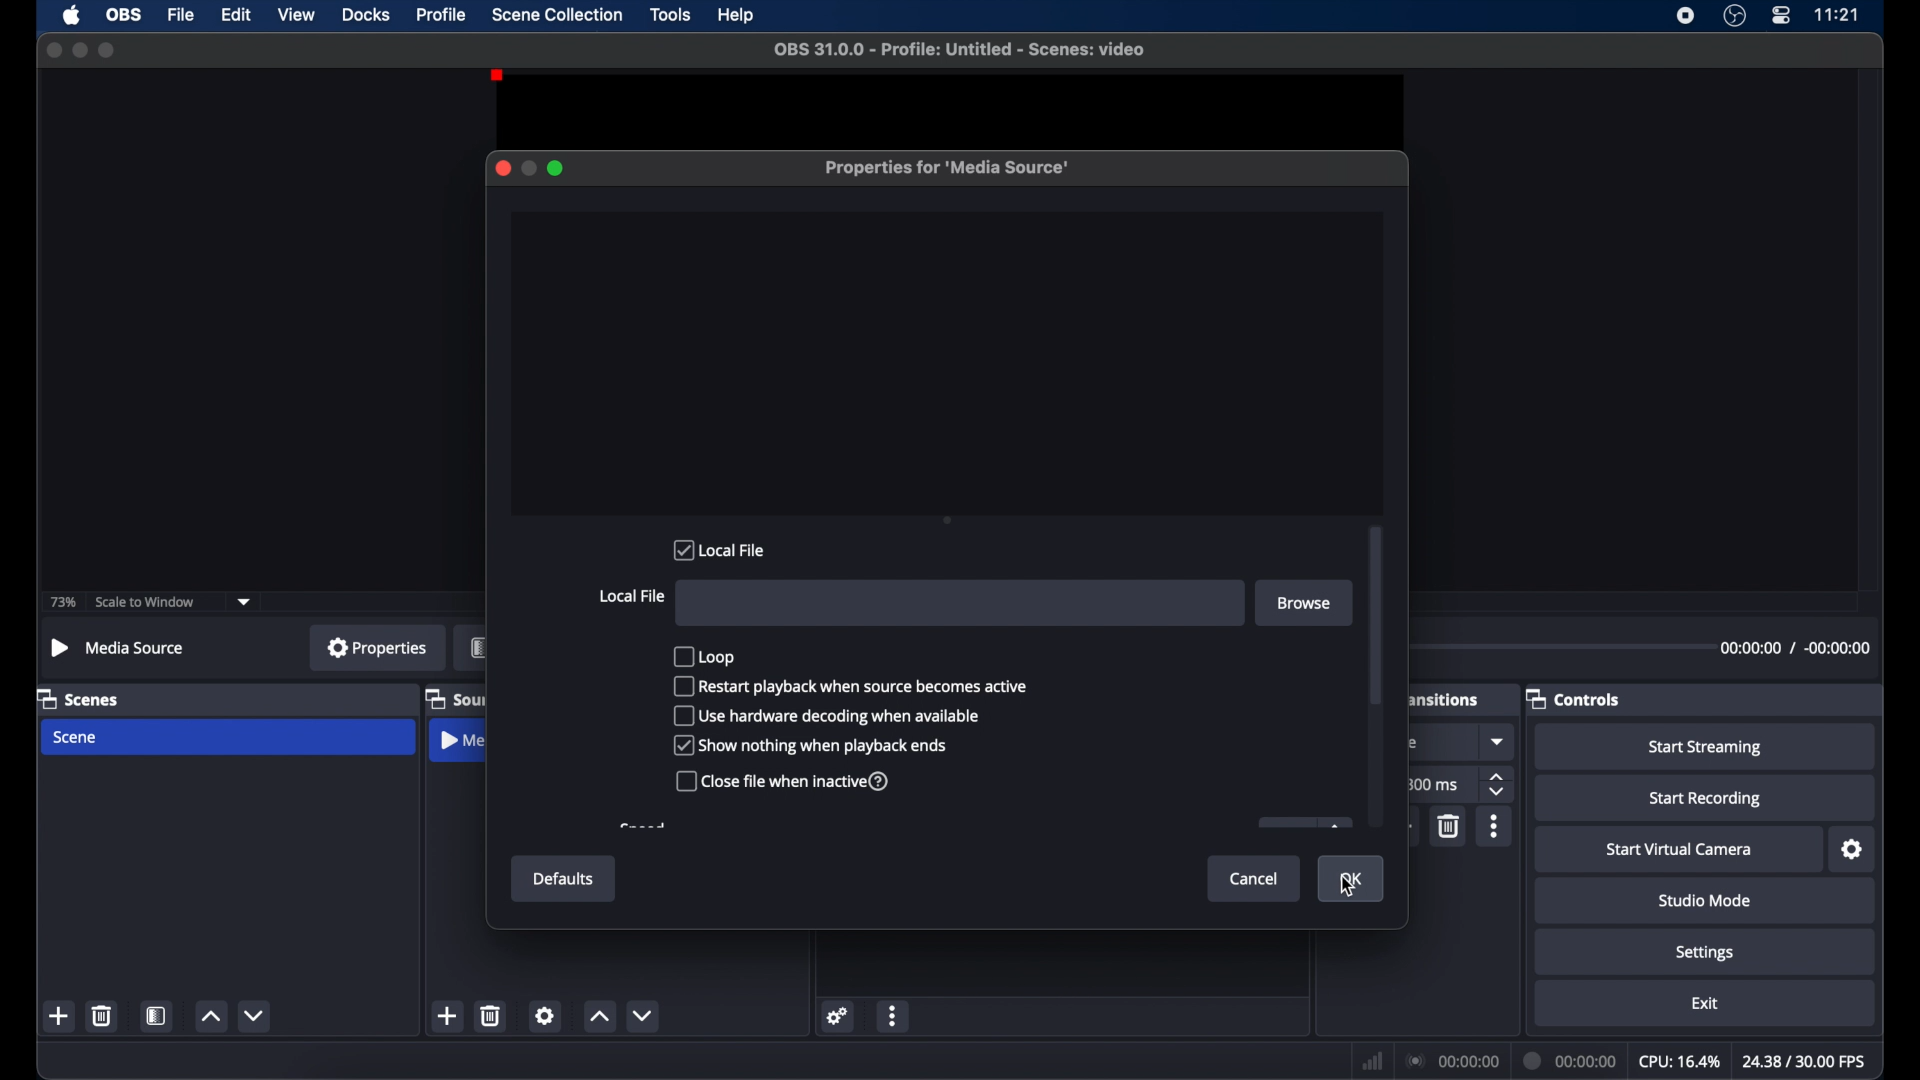 The height and width of the screenshot is (1080, 1920). Describe the element at coordinates (378, 648) in the screenshot. I see `properties` at that location.